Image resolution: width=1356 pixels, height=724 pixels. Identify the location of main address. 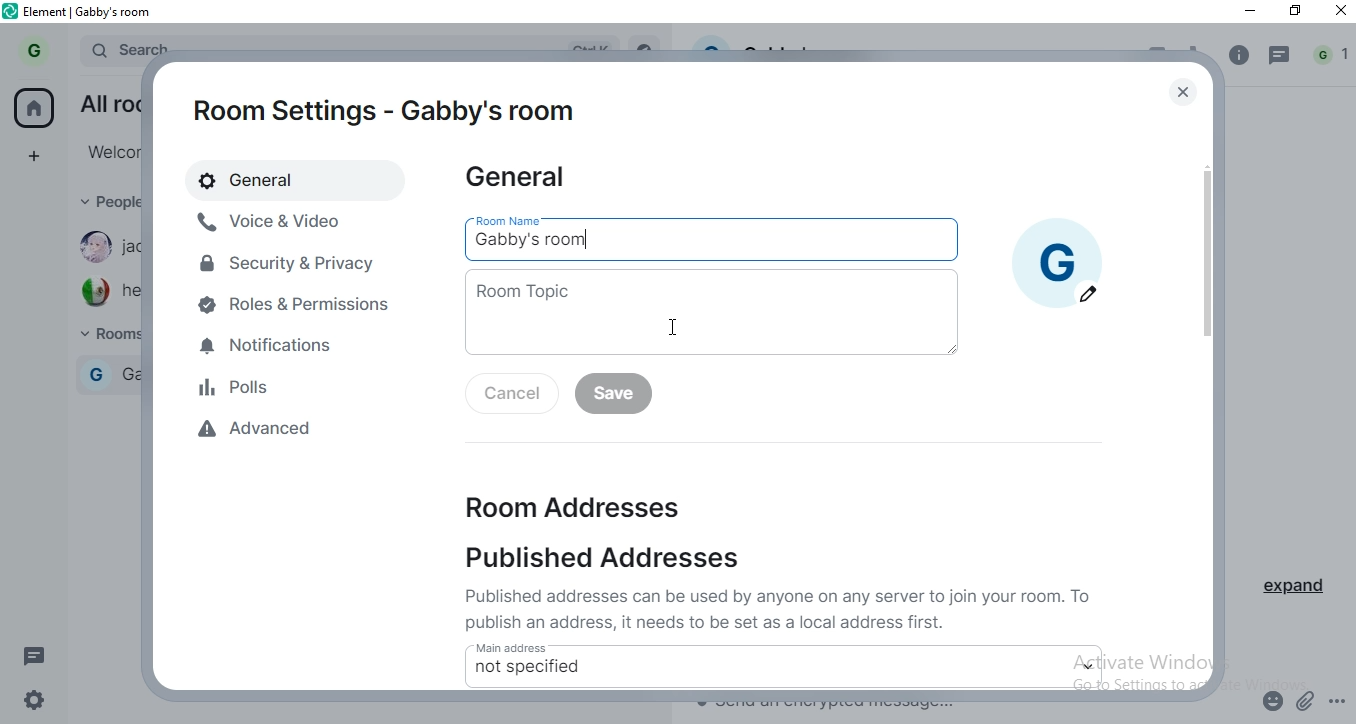
(621, 646).